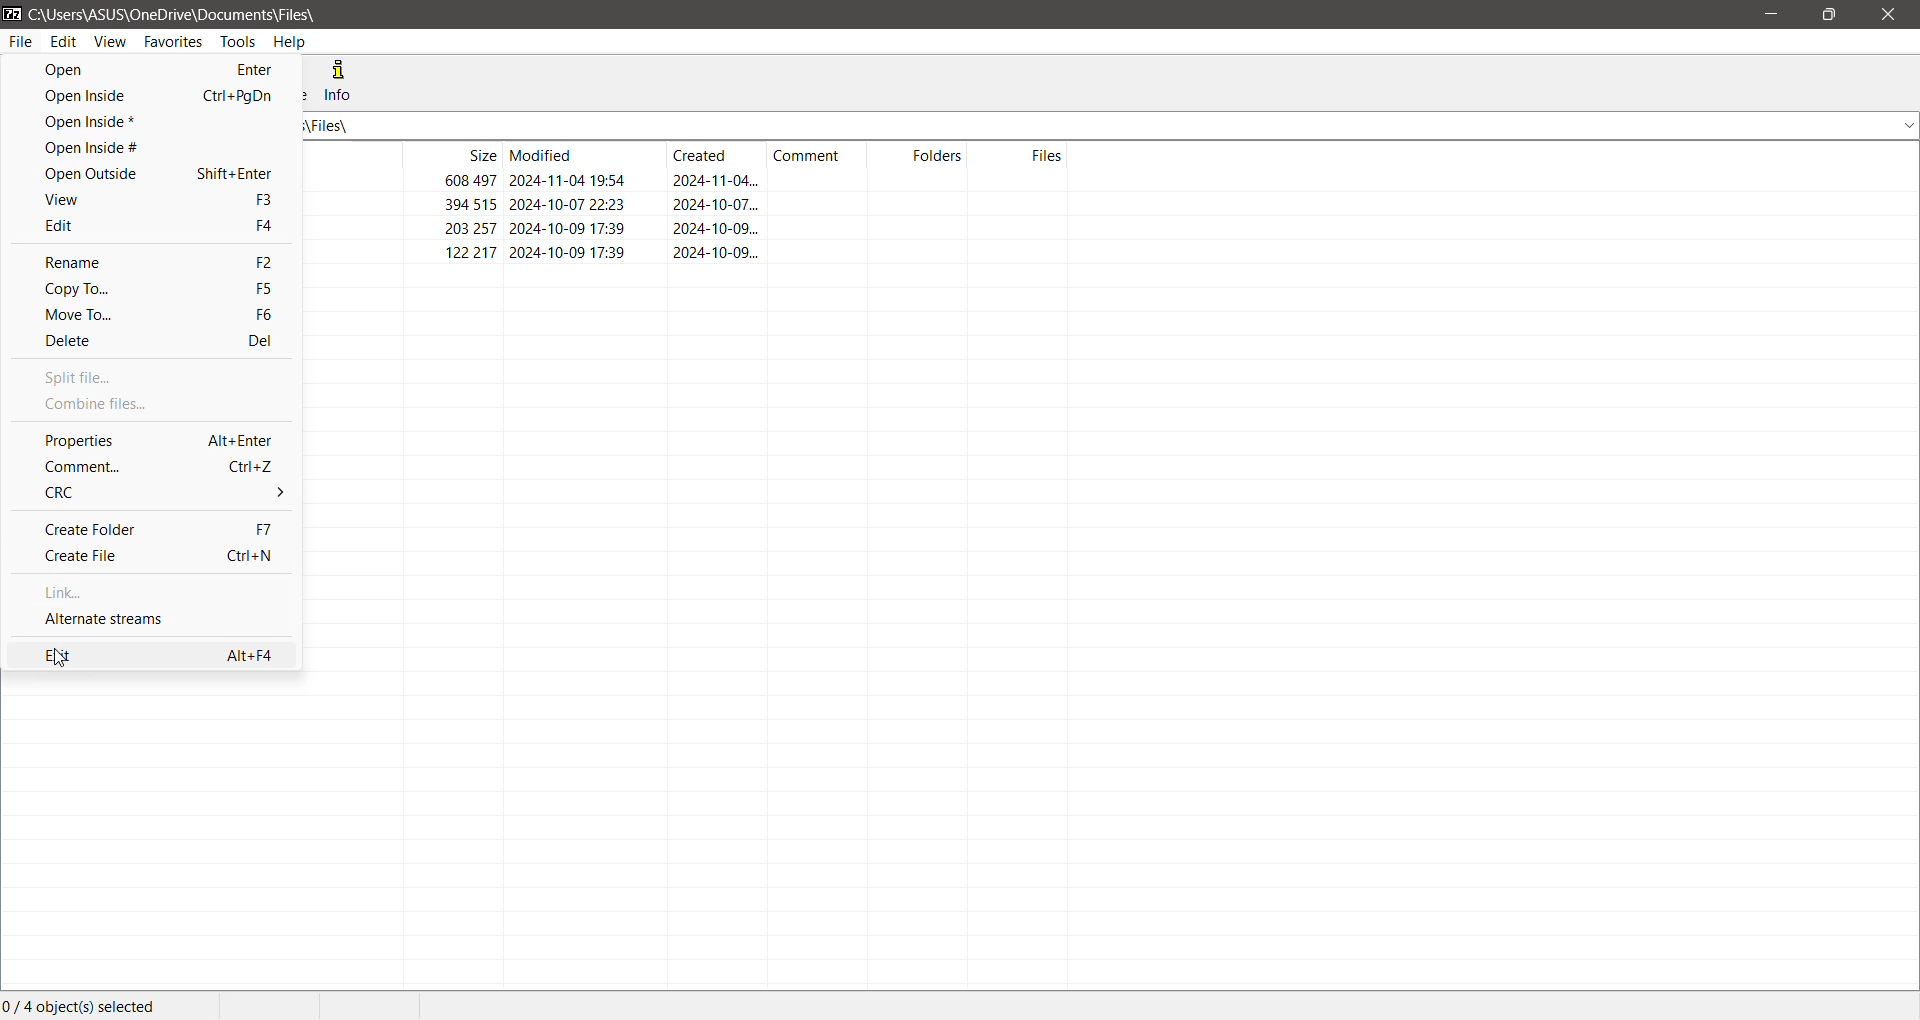 The image size is (1920, 1020). I want to click on Minimize, so click(1771, 13).